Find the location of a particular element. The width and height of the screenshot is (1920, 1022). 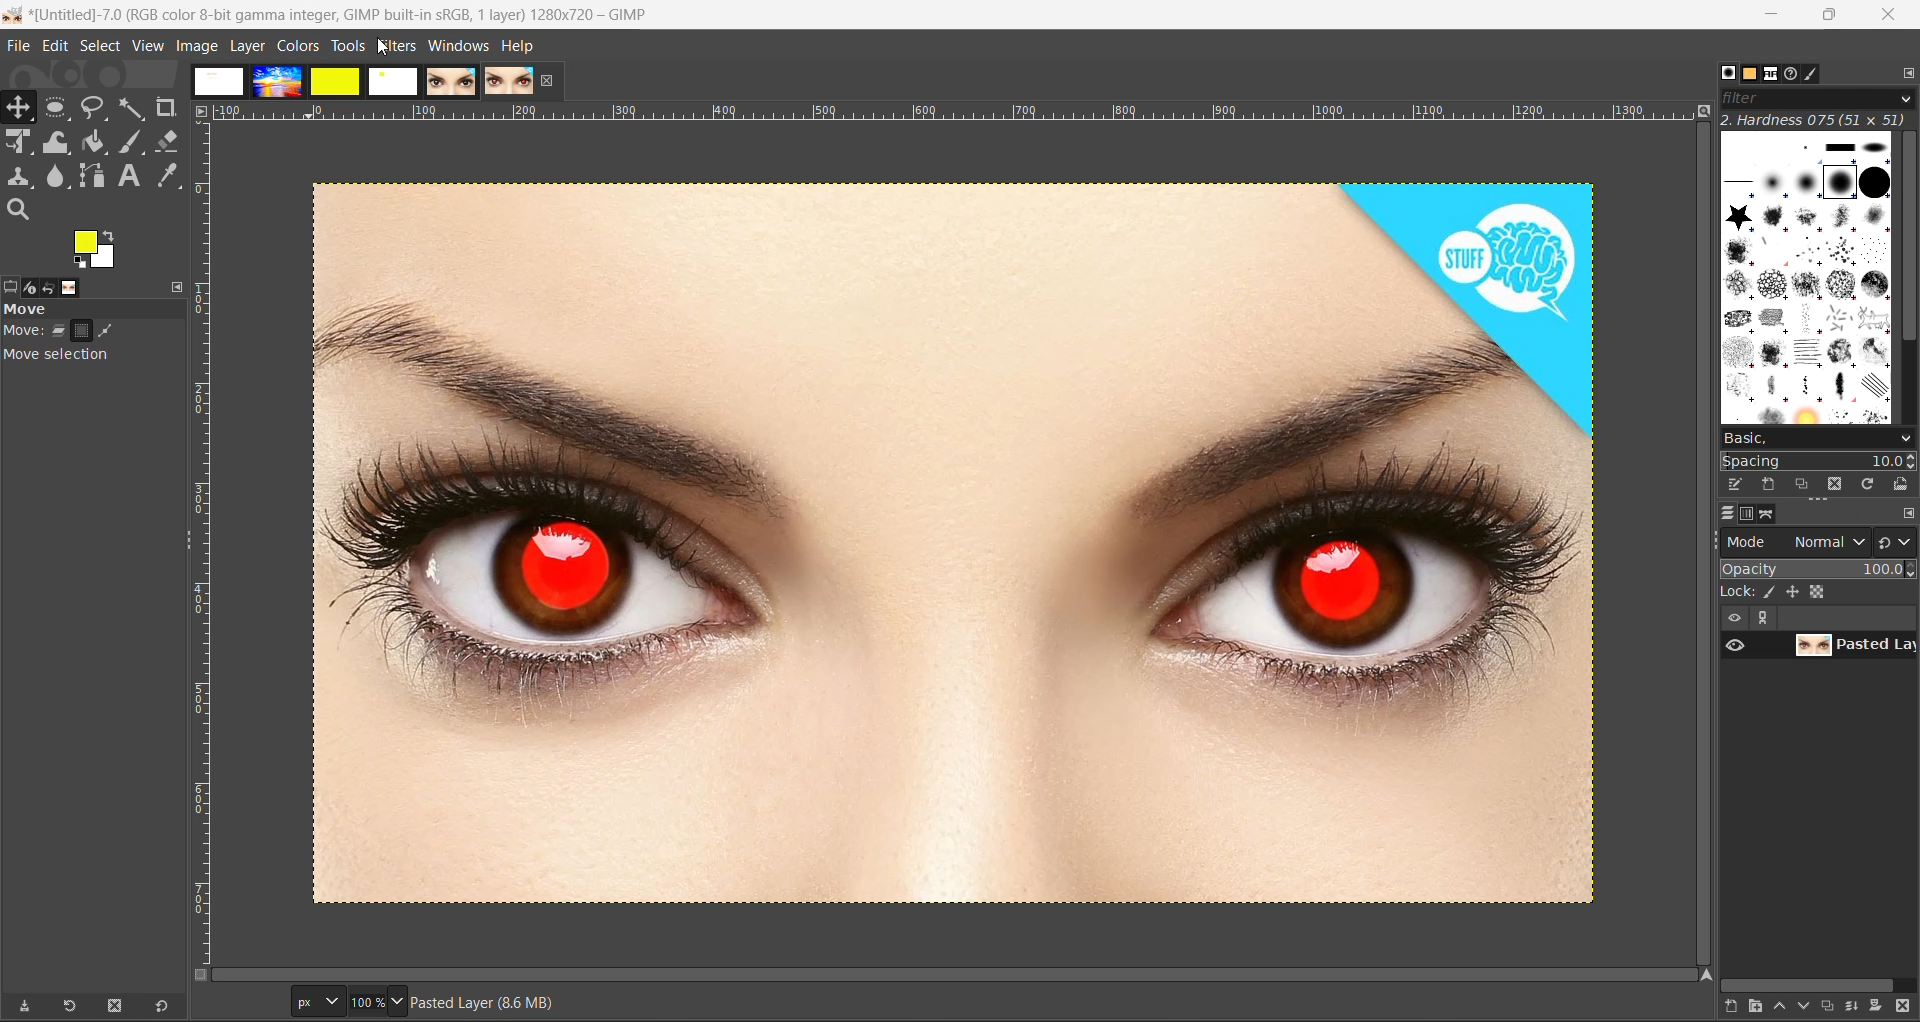

ruler is located at coordinates (207, 542).